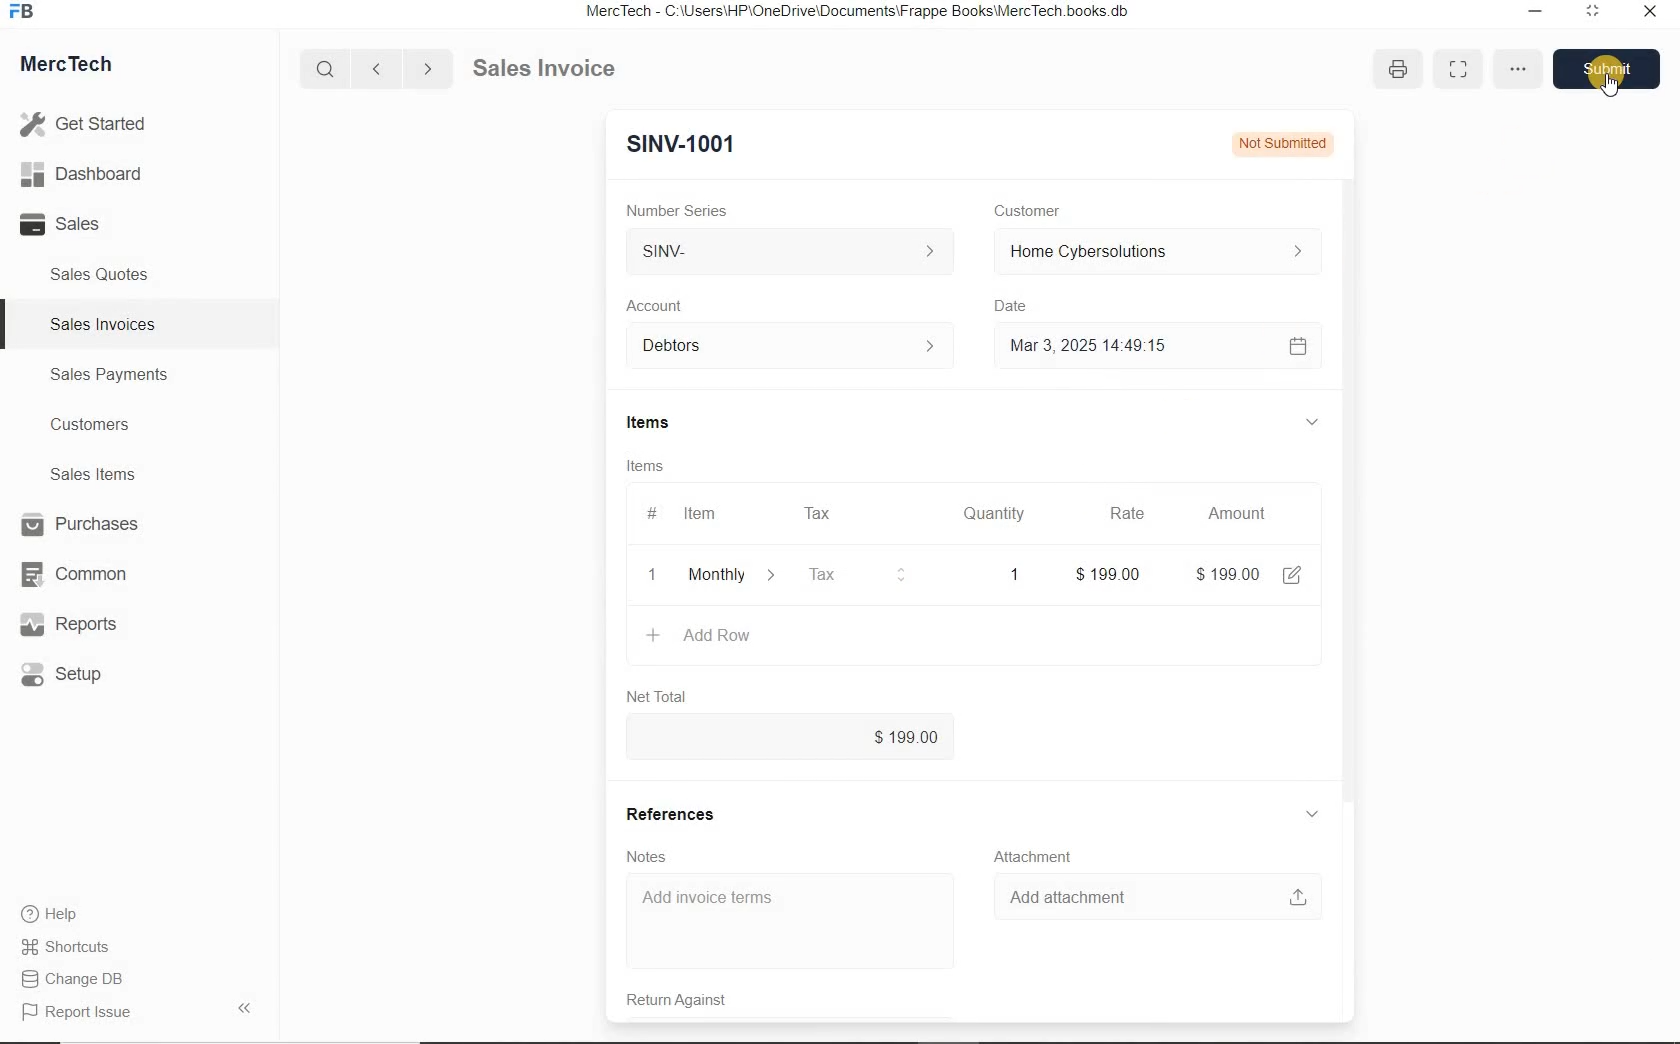  What do you see at coordinates (1612, 68) in the screenshot?
I see `Submit` at bounding box center [1612, 68].